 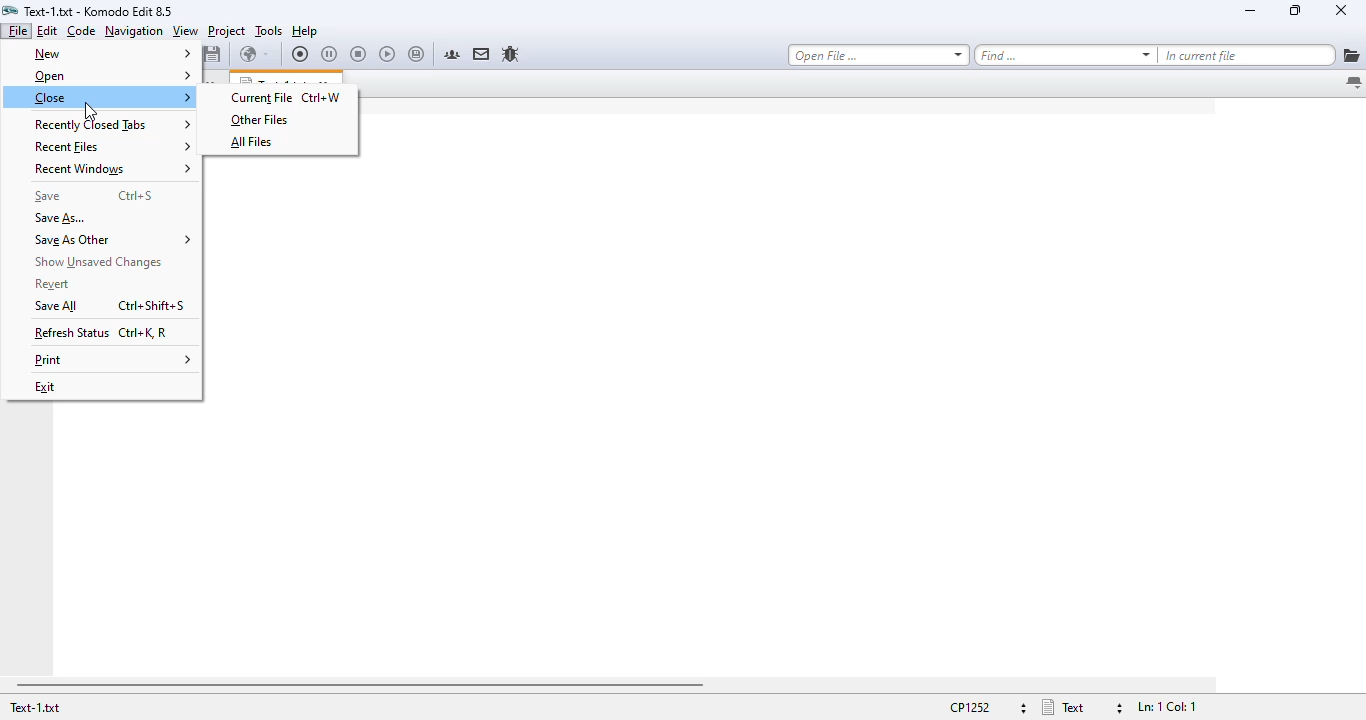 I want to click on revert, so click(x=53, y=285).